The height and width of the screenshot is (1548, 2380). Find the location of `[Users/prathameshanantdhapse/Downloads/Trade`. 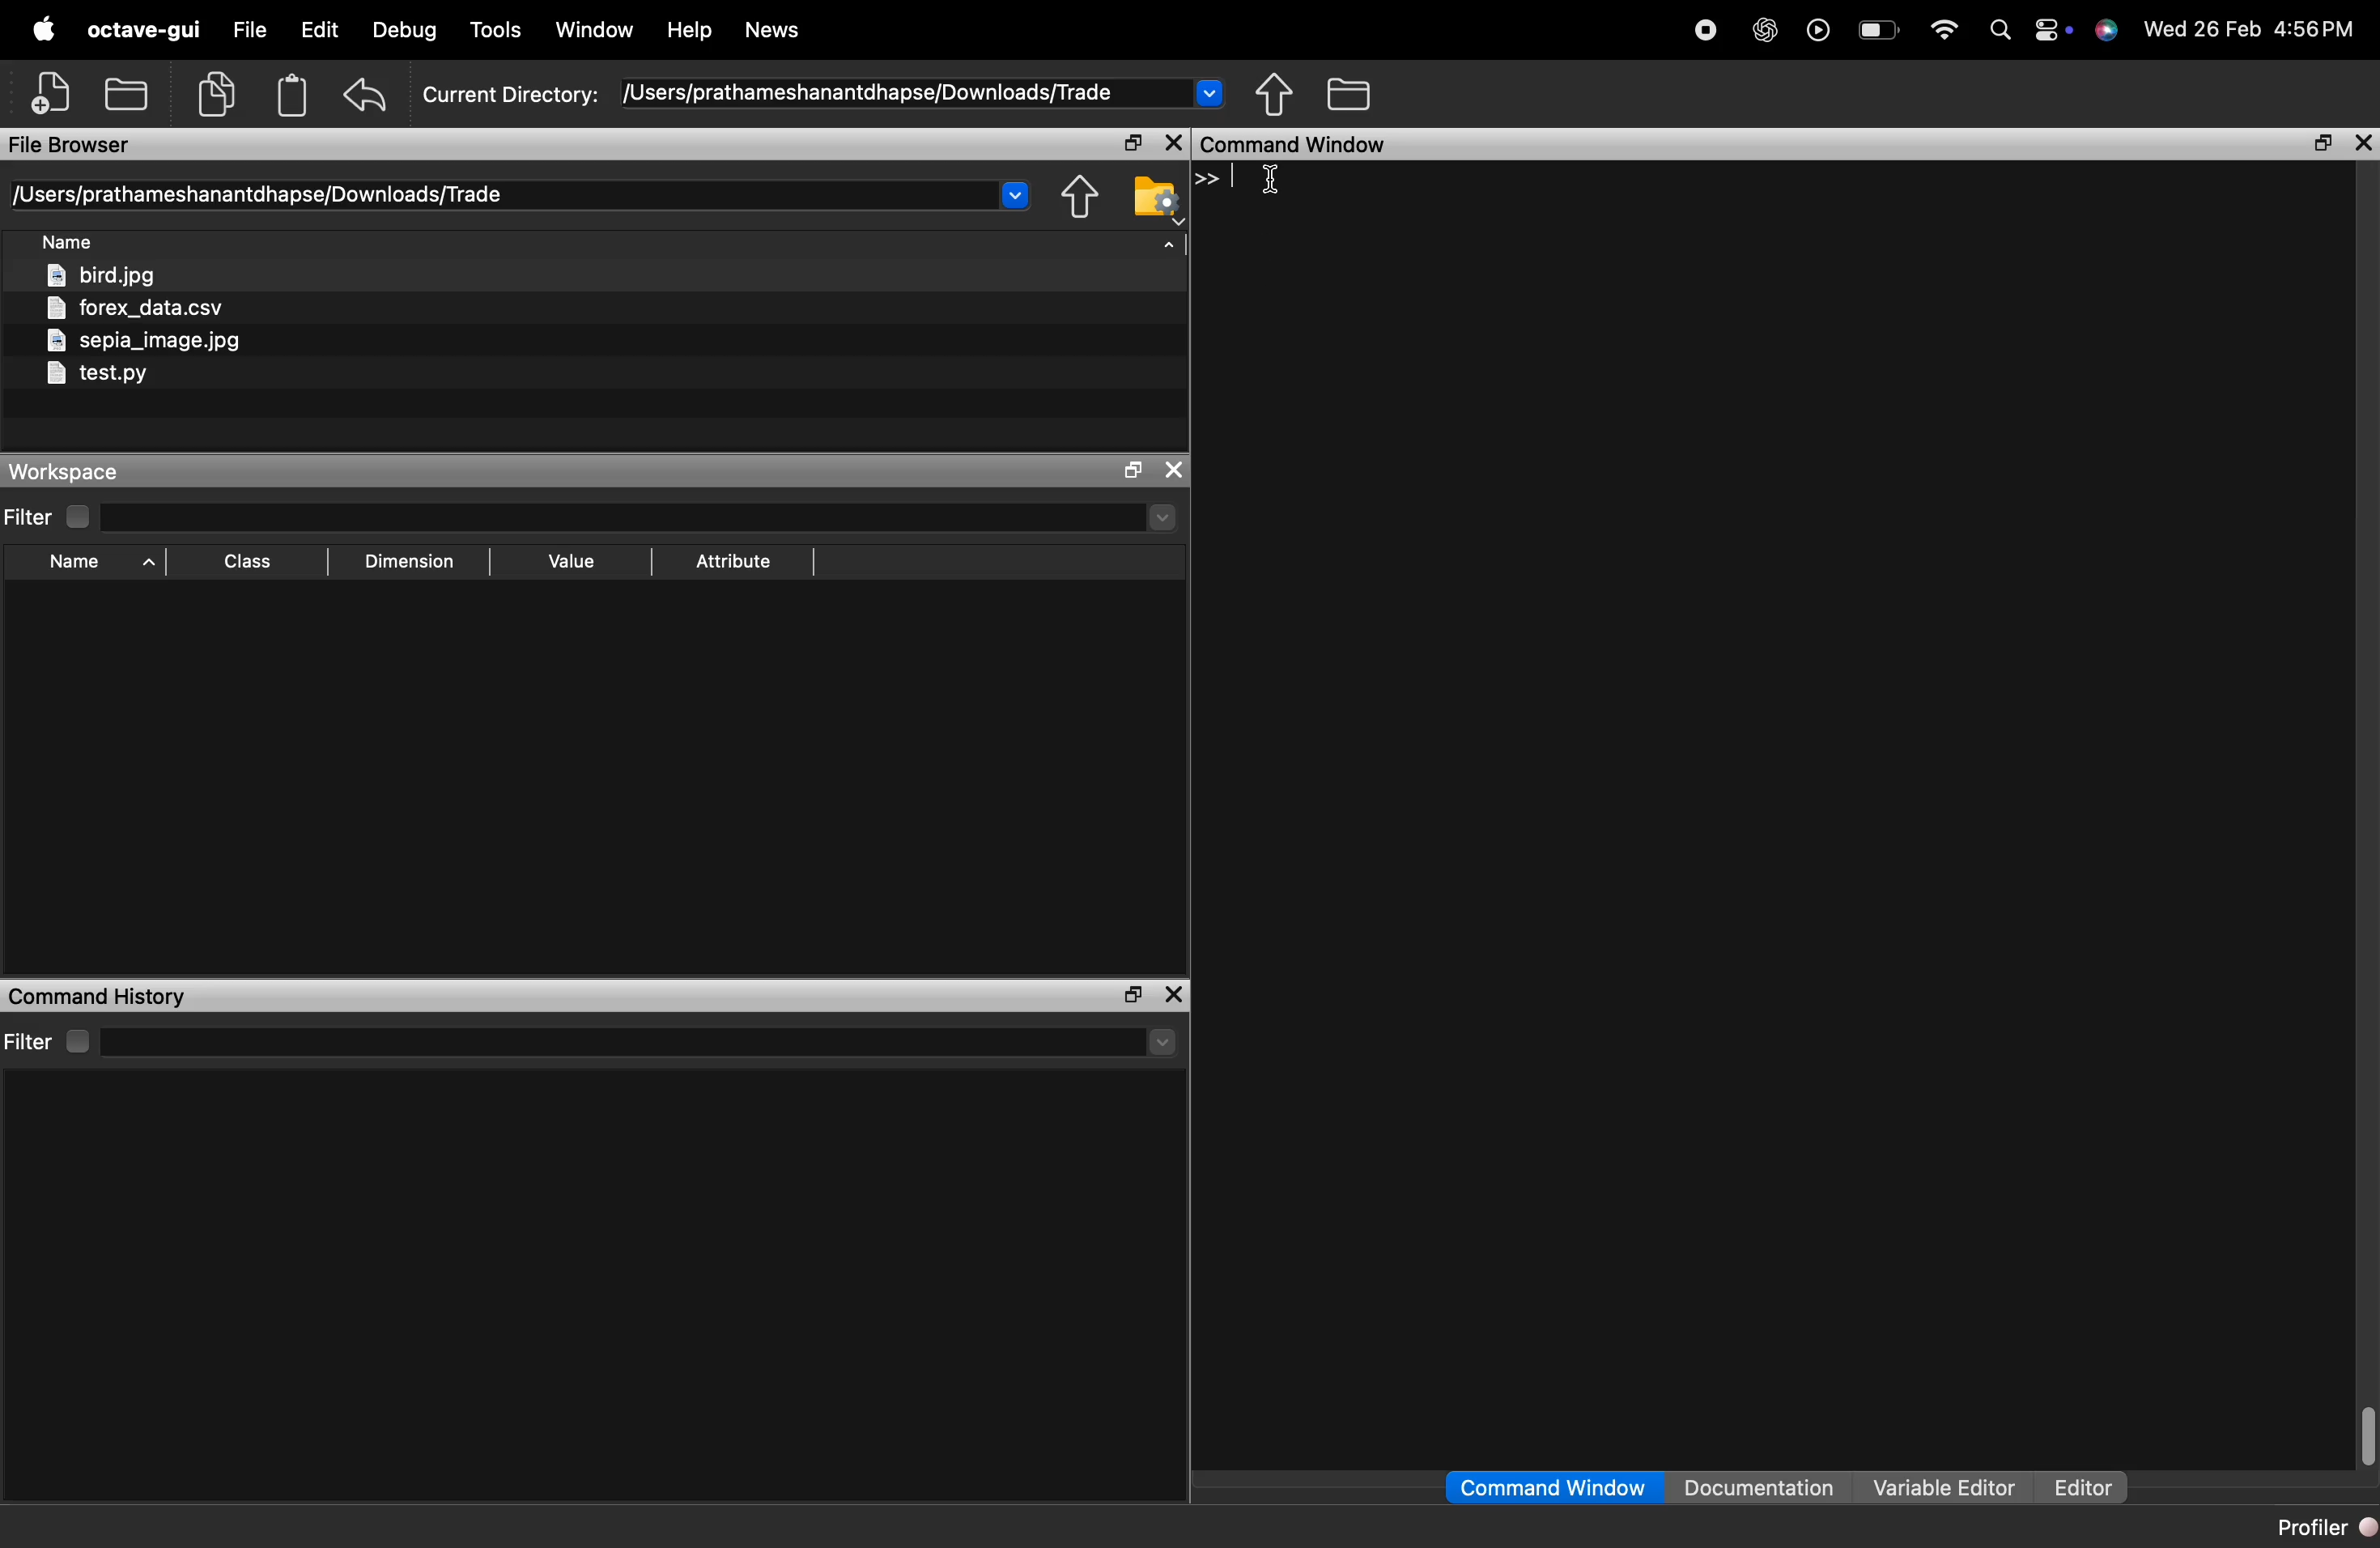

[Users/prathameshanantdhapse/Downloads/Trade is located at coordinates (255, 195).